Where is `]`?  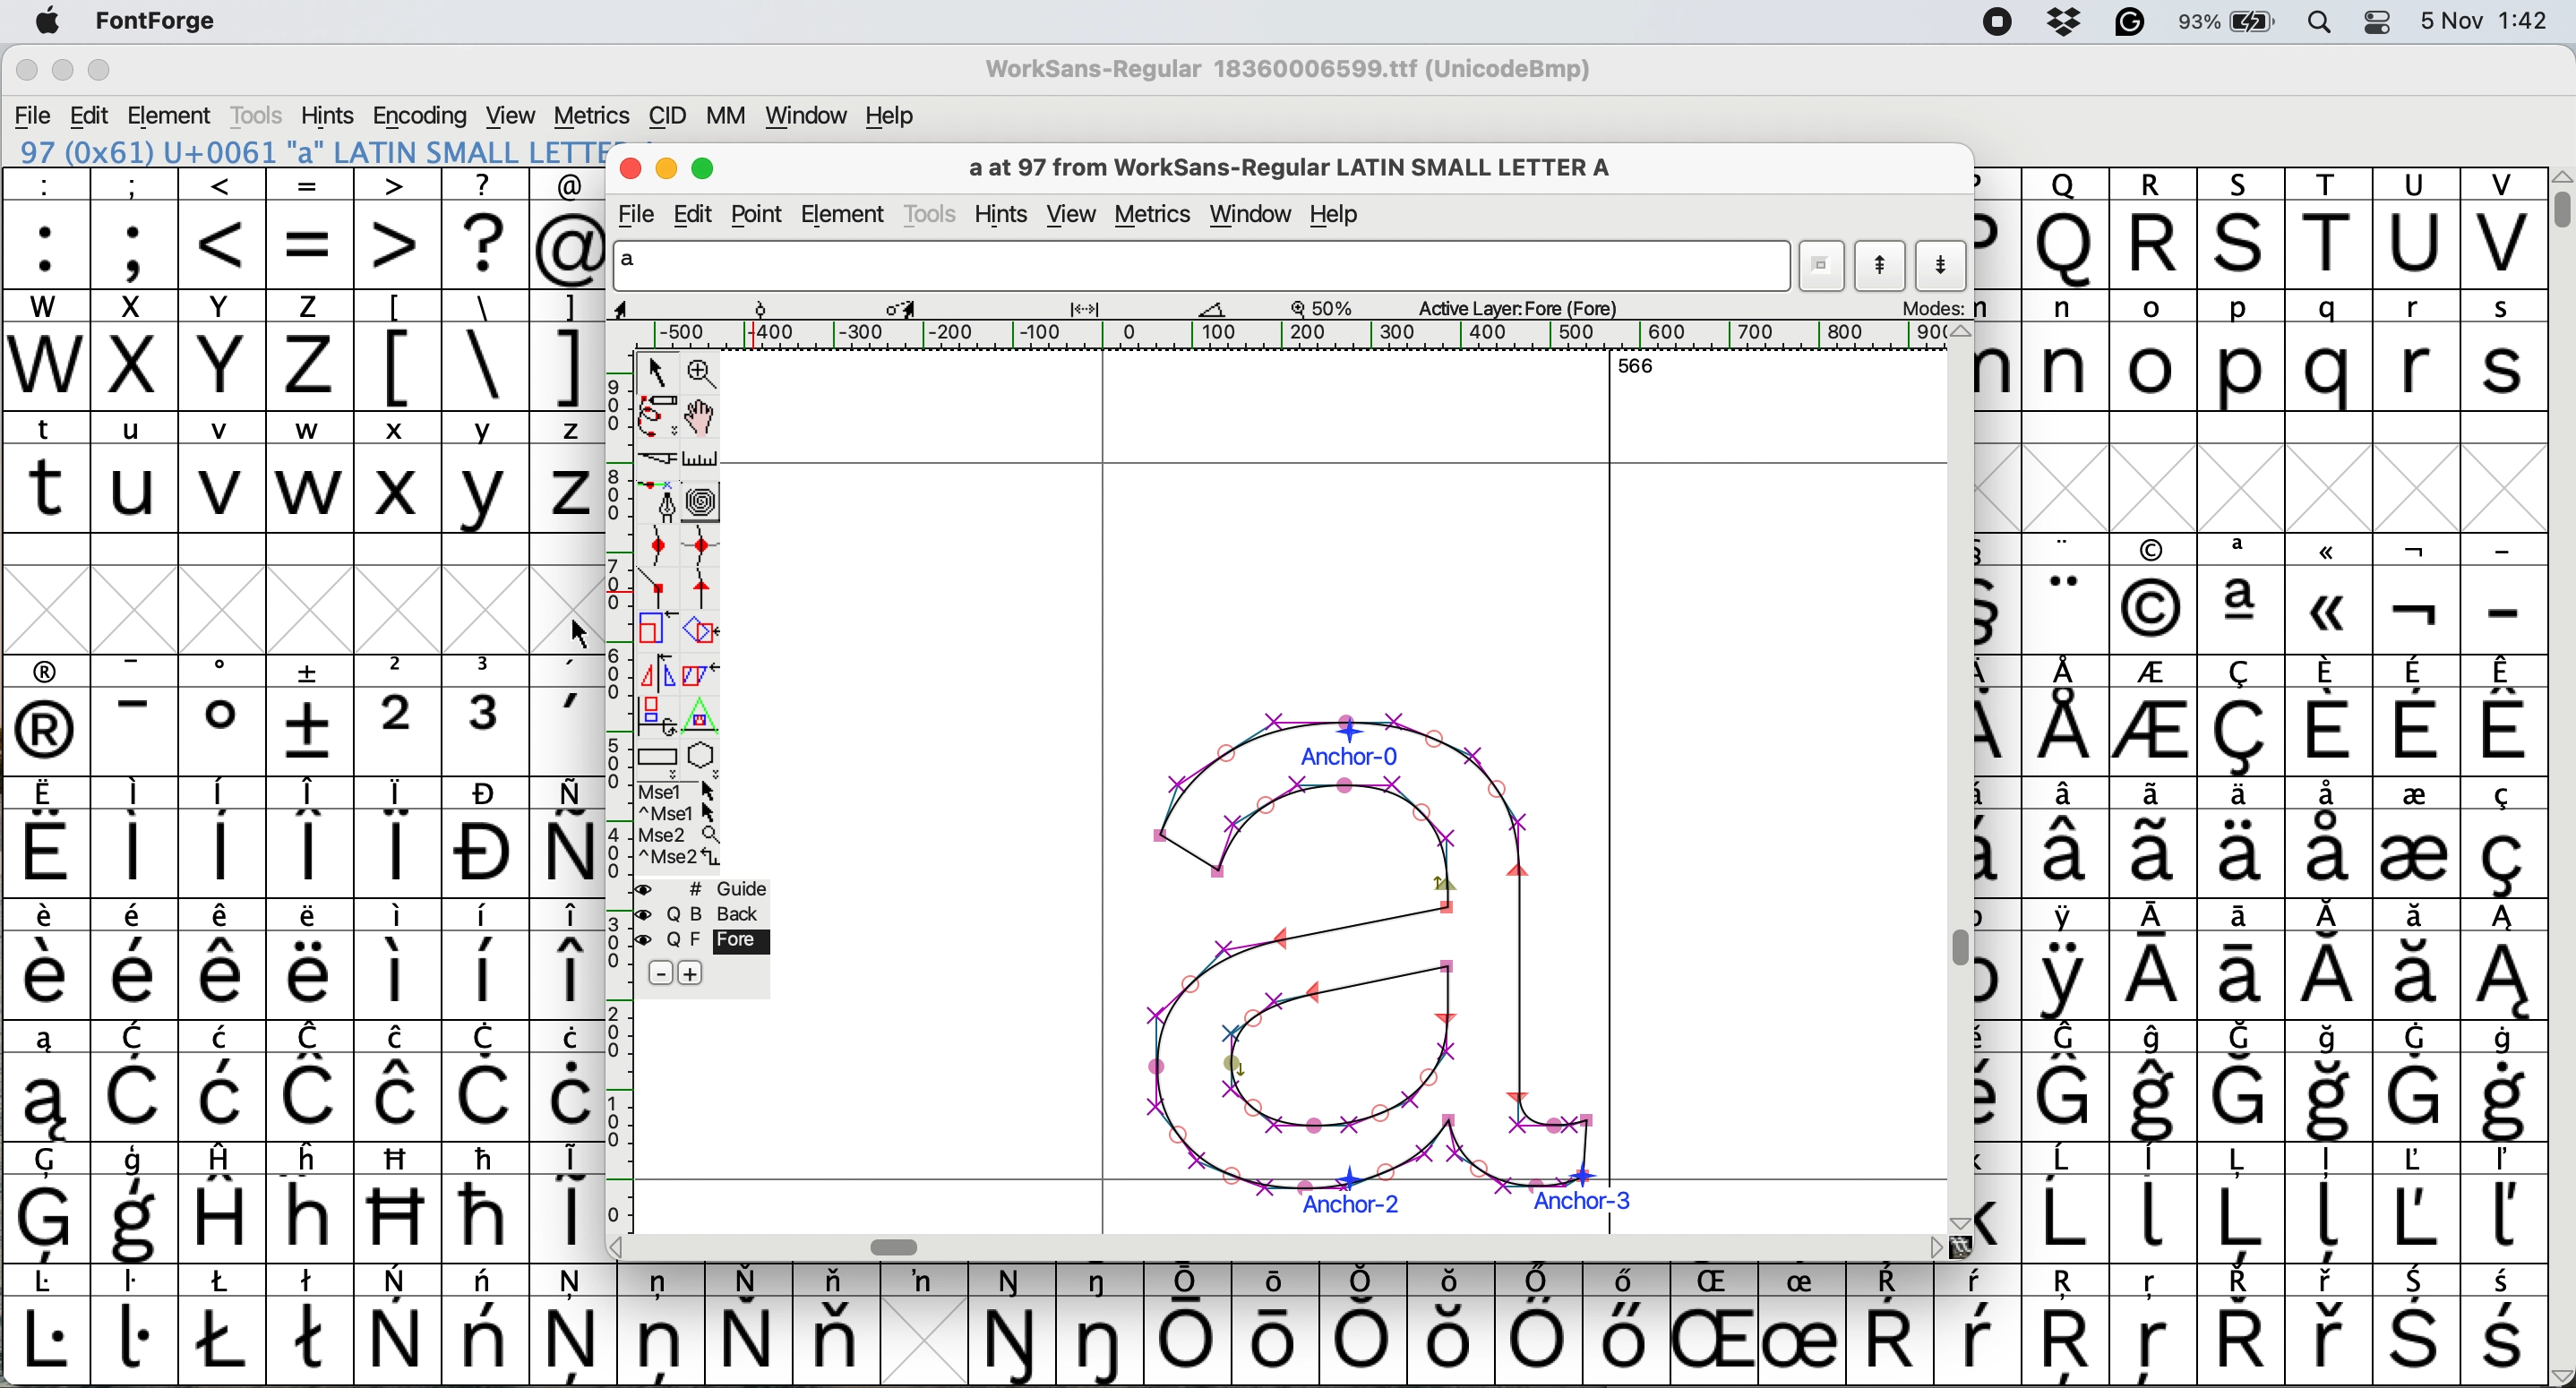
] is located at coordinates (566, 347).